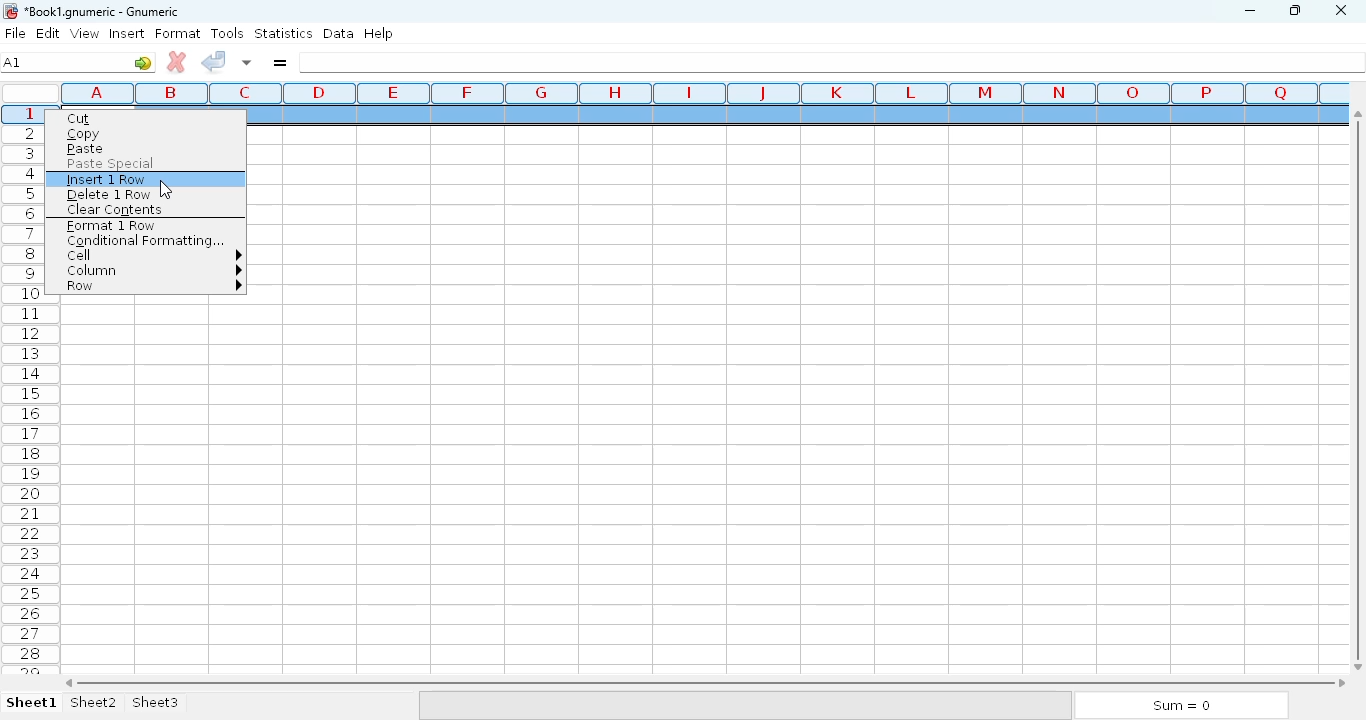 The height and width of the screenshot is (720, 1366). What do you see at coordinates (833, 62) in the screenshot?
I see `formula bar` at bounding box center [833, 62].